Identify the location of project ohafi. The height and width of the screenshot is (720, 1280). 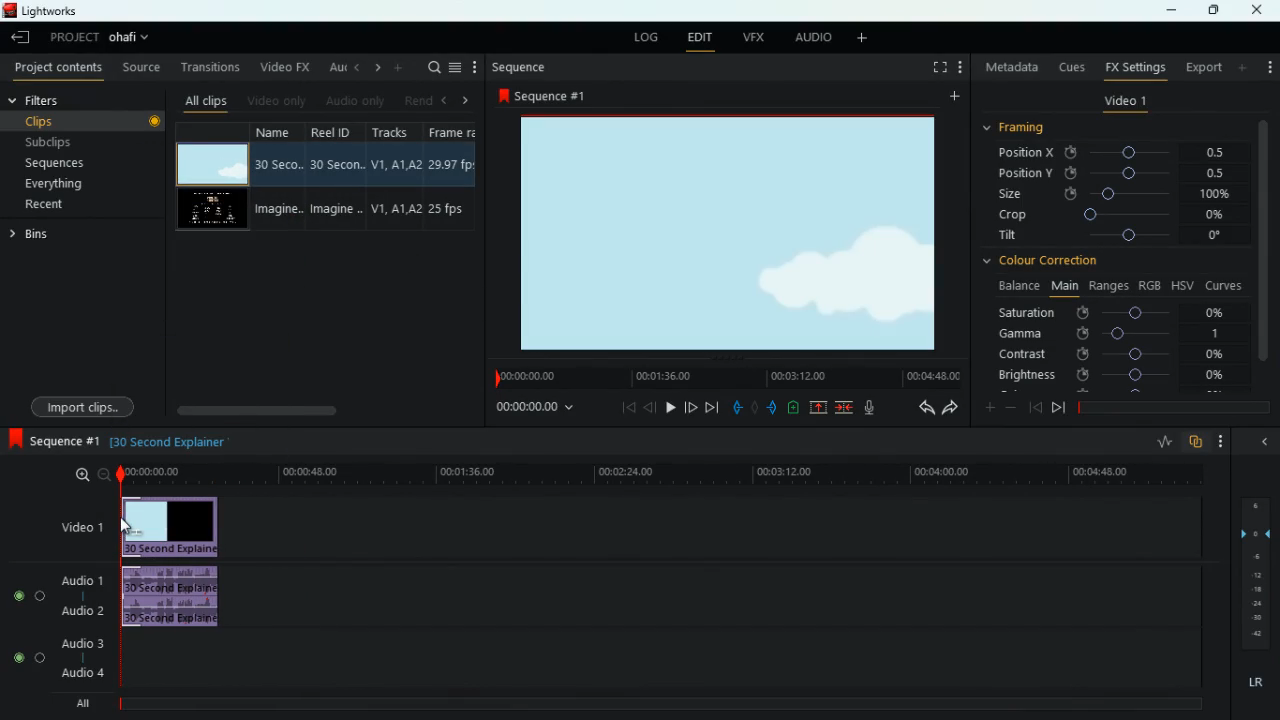
(106, 40).